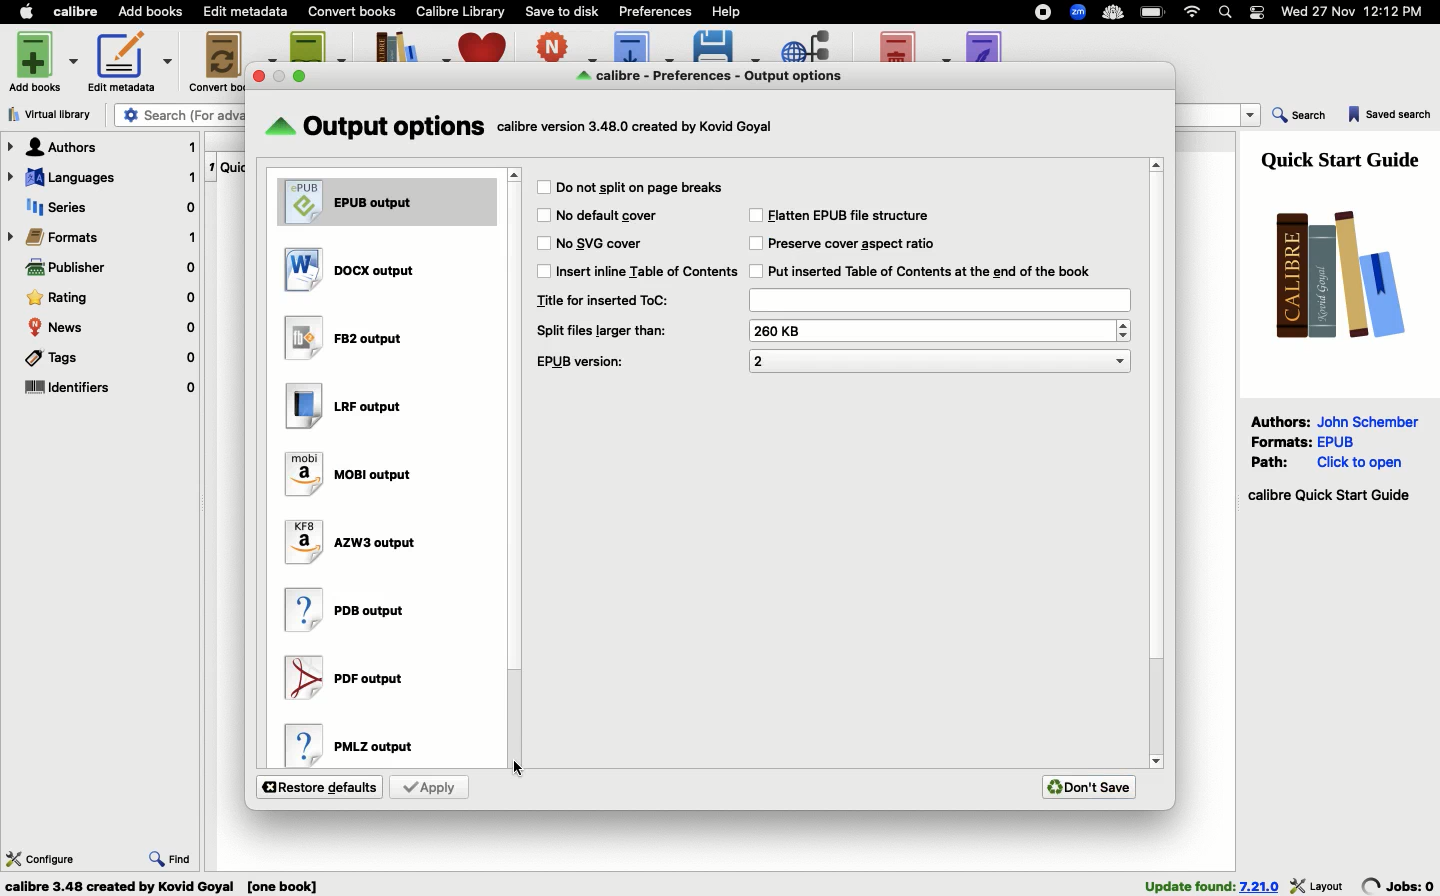  I want to click on MOBI, so click(351, 476).